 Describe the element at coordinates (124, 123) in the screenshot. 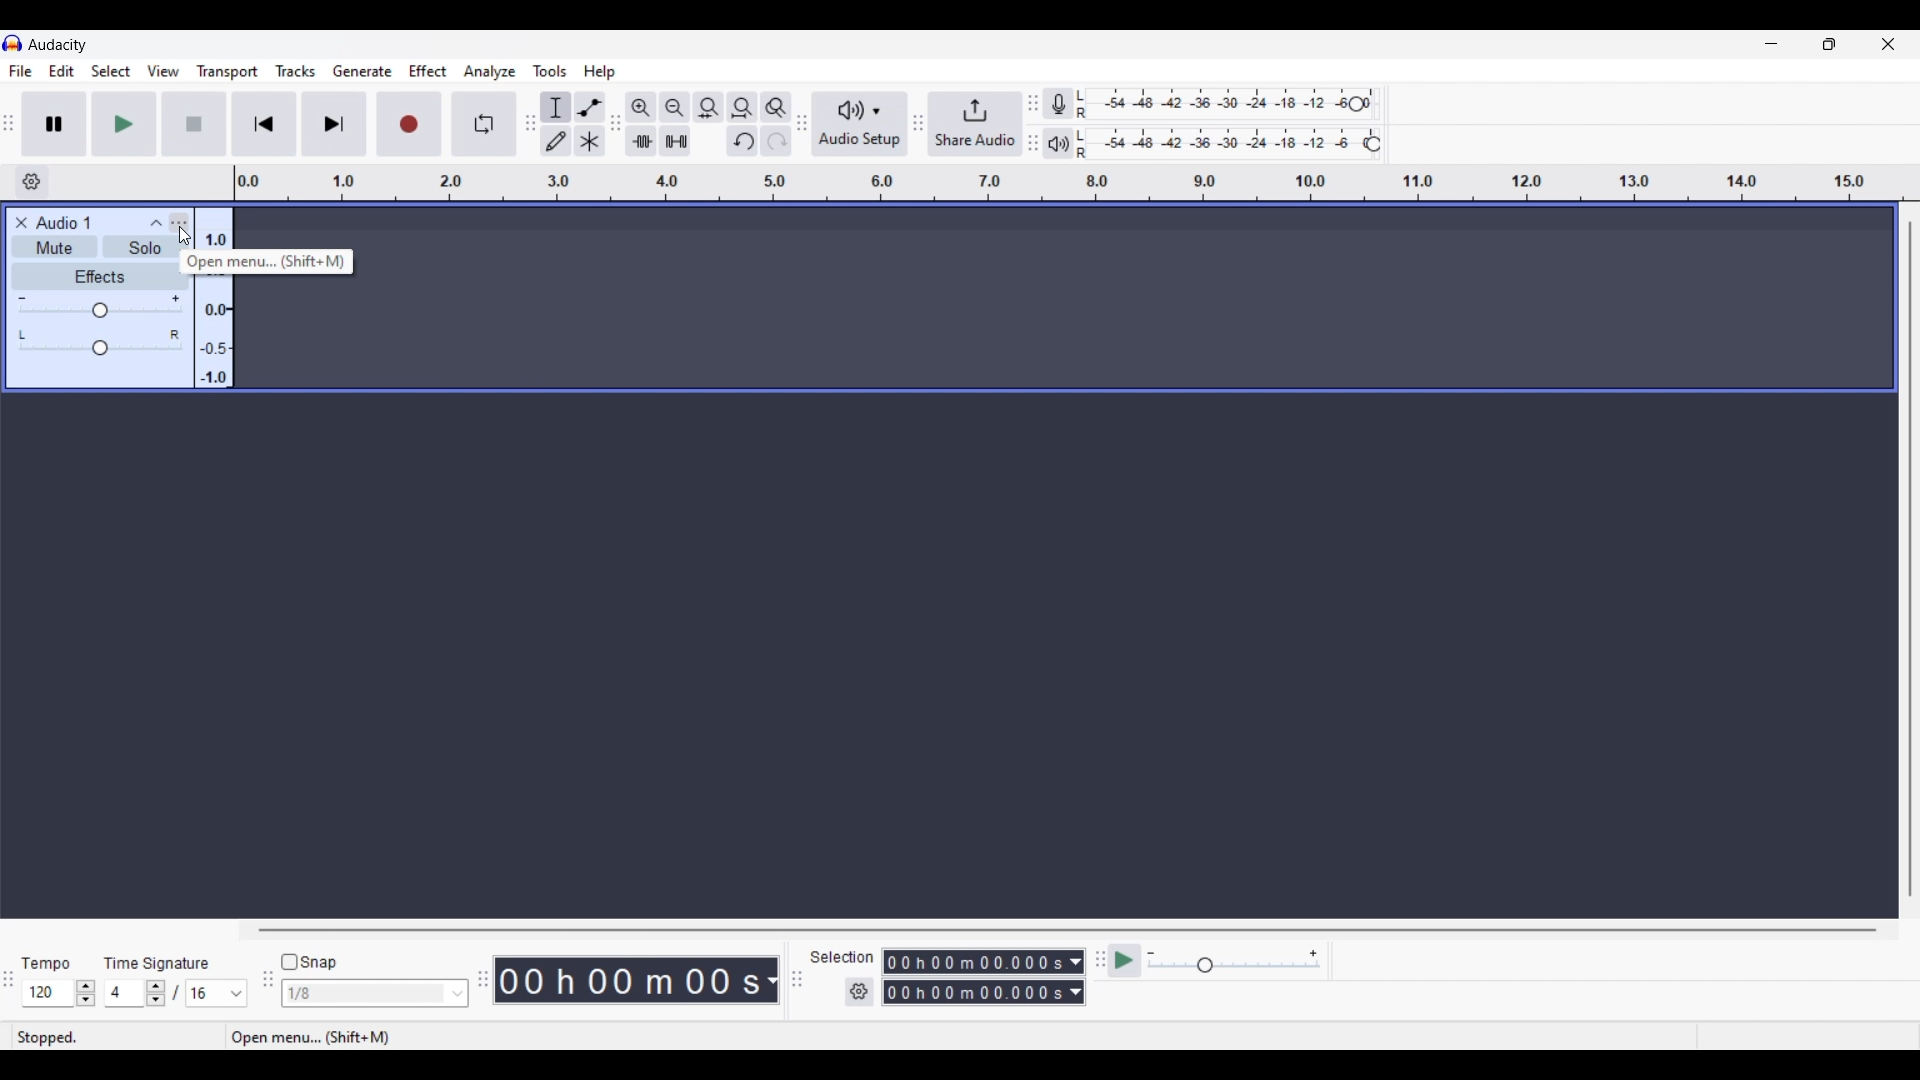

I see `Play/Play once` at that location.